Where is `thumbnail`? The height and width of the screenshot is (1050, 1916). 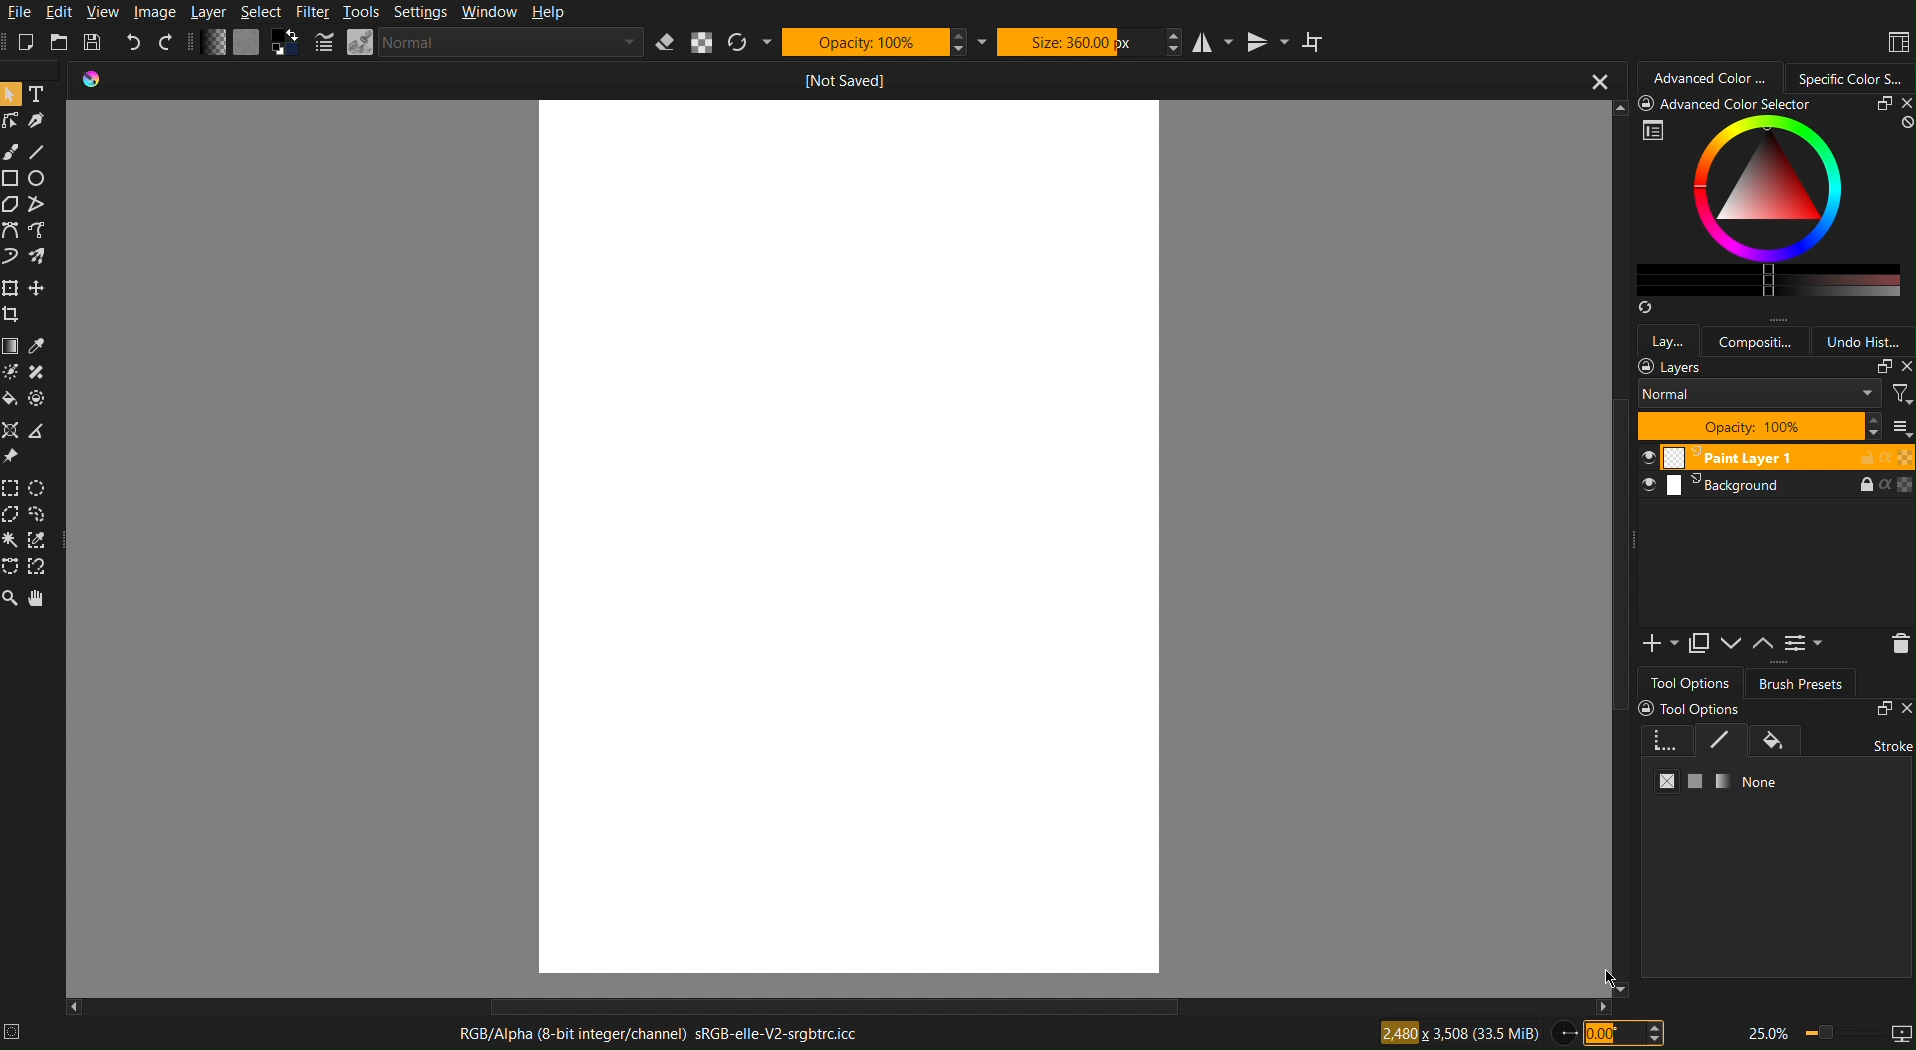
thumbnail is located at coordinates (1899, 427).